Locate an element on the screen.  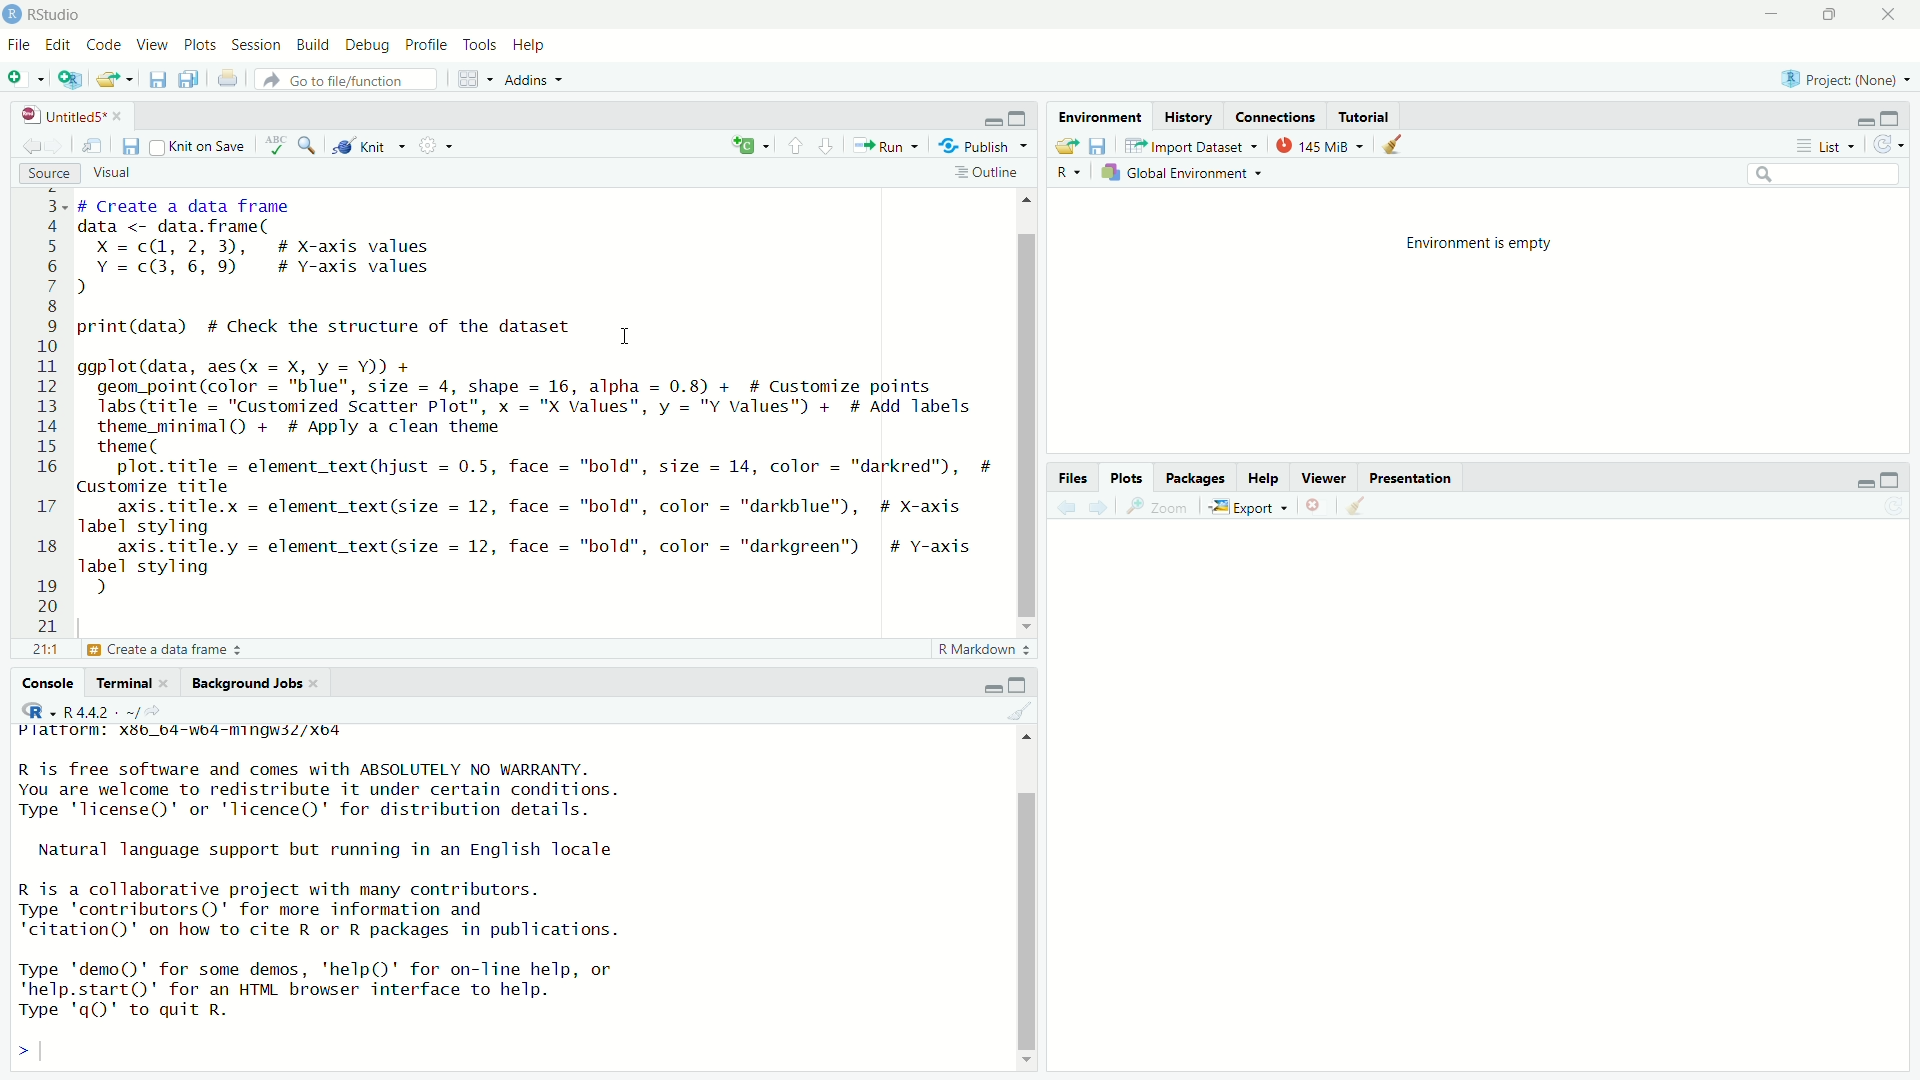
View is located at coordinates (152, 45).